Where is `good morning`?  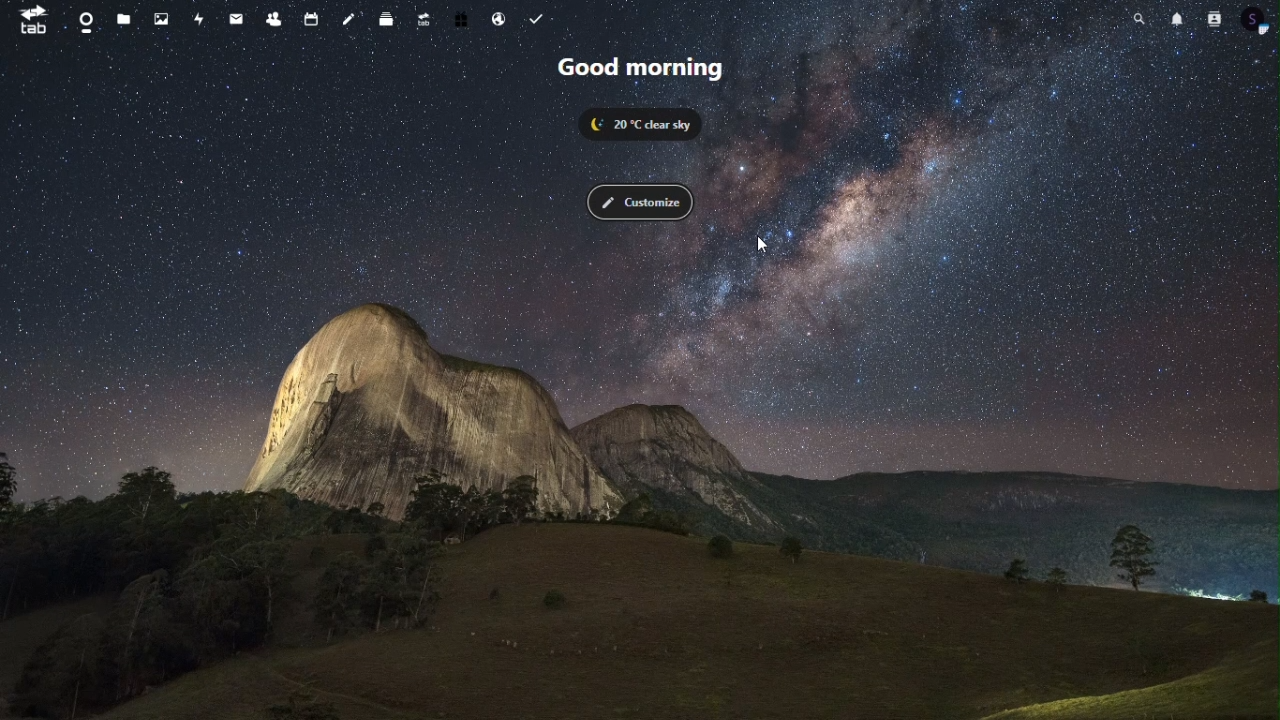 good morning is located at coordinates (644, 68).